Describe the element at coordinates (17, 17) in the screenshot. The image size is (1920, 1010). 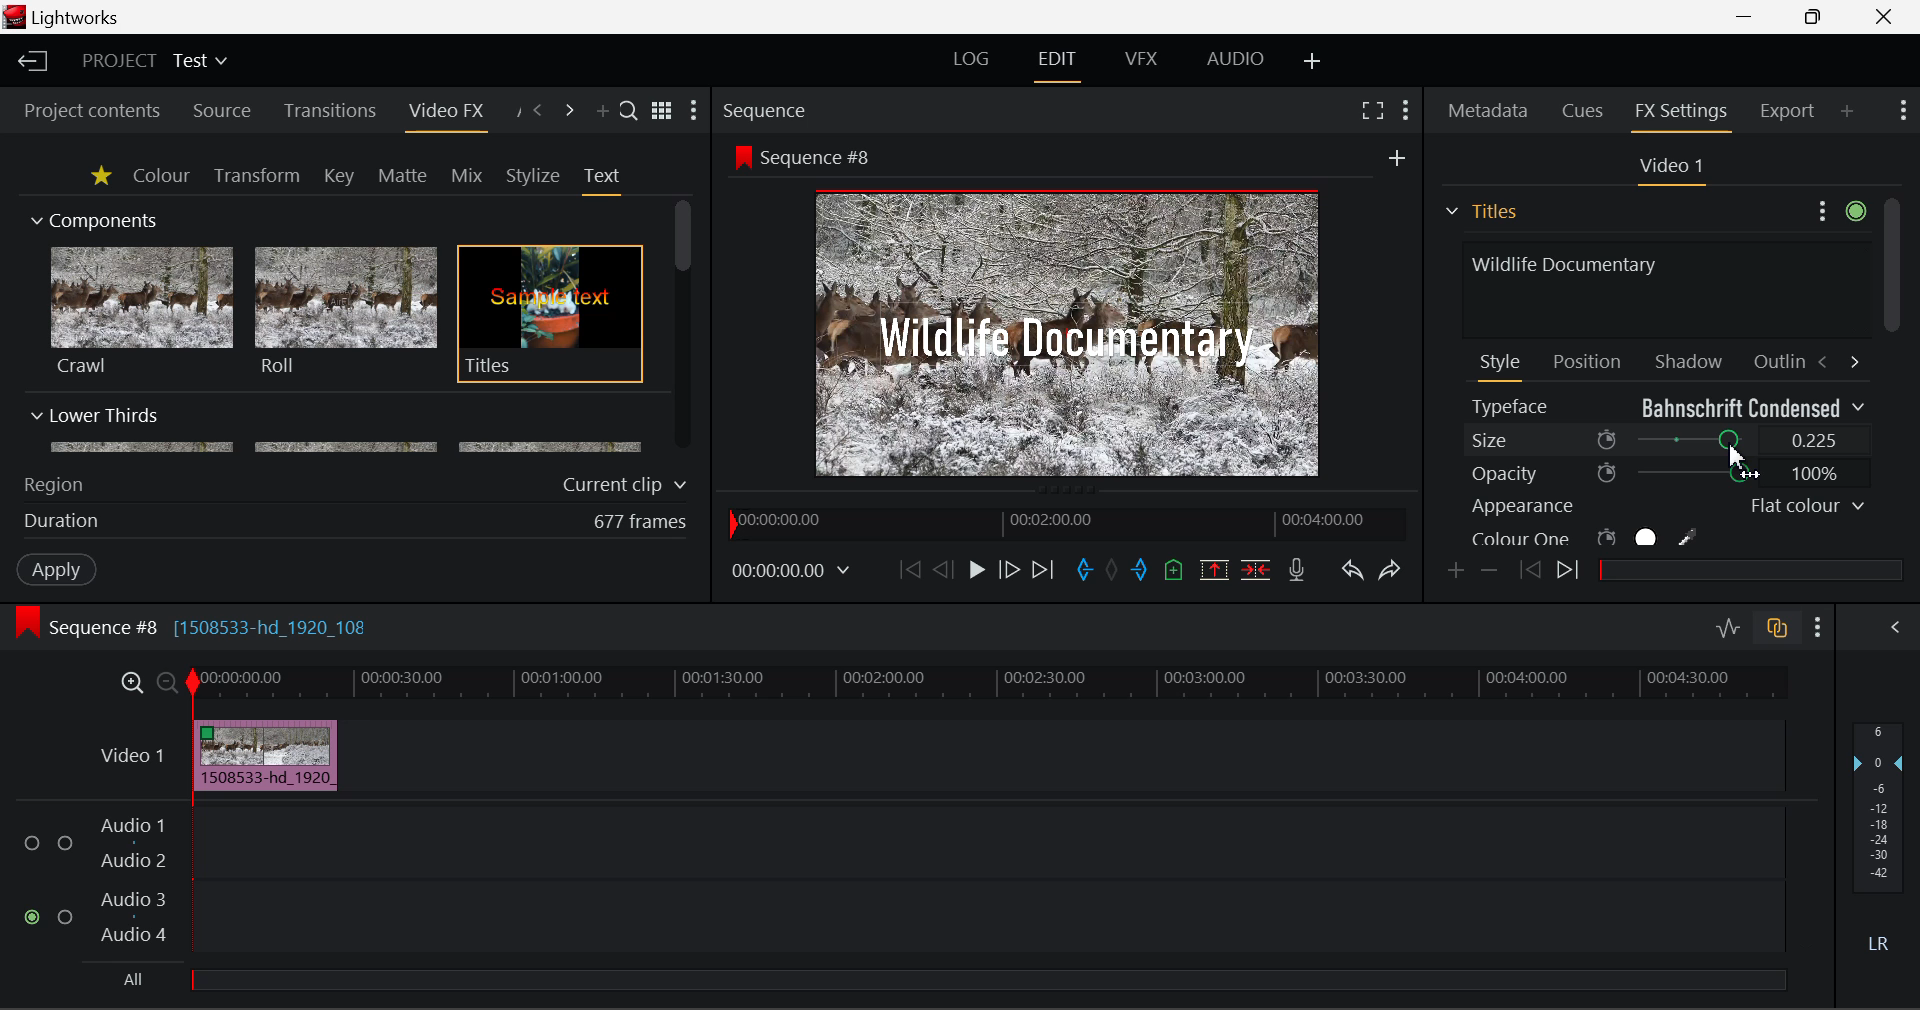
I see `logo` at that location.